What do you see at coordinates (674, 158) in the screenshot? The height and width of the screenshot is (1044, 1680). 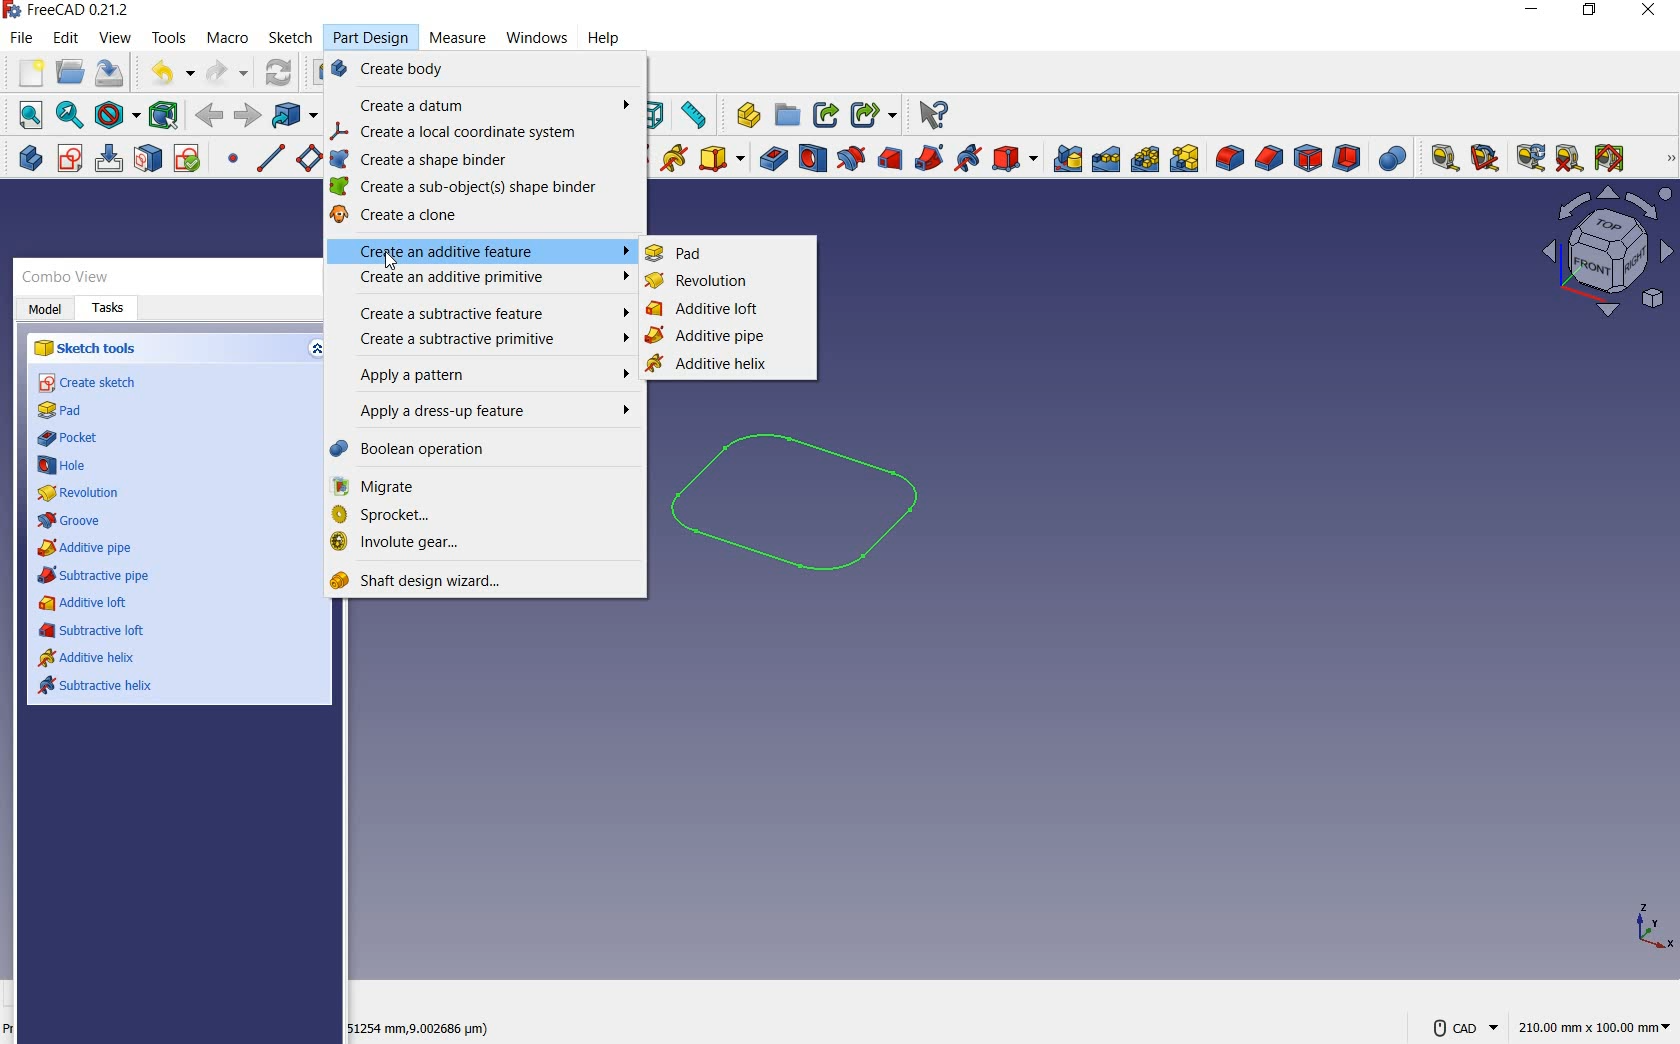 I see `additive helix` at bounding box center [674, 158].